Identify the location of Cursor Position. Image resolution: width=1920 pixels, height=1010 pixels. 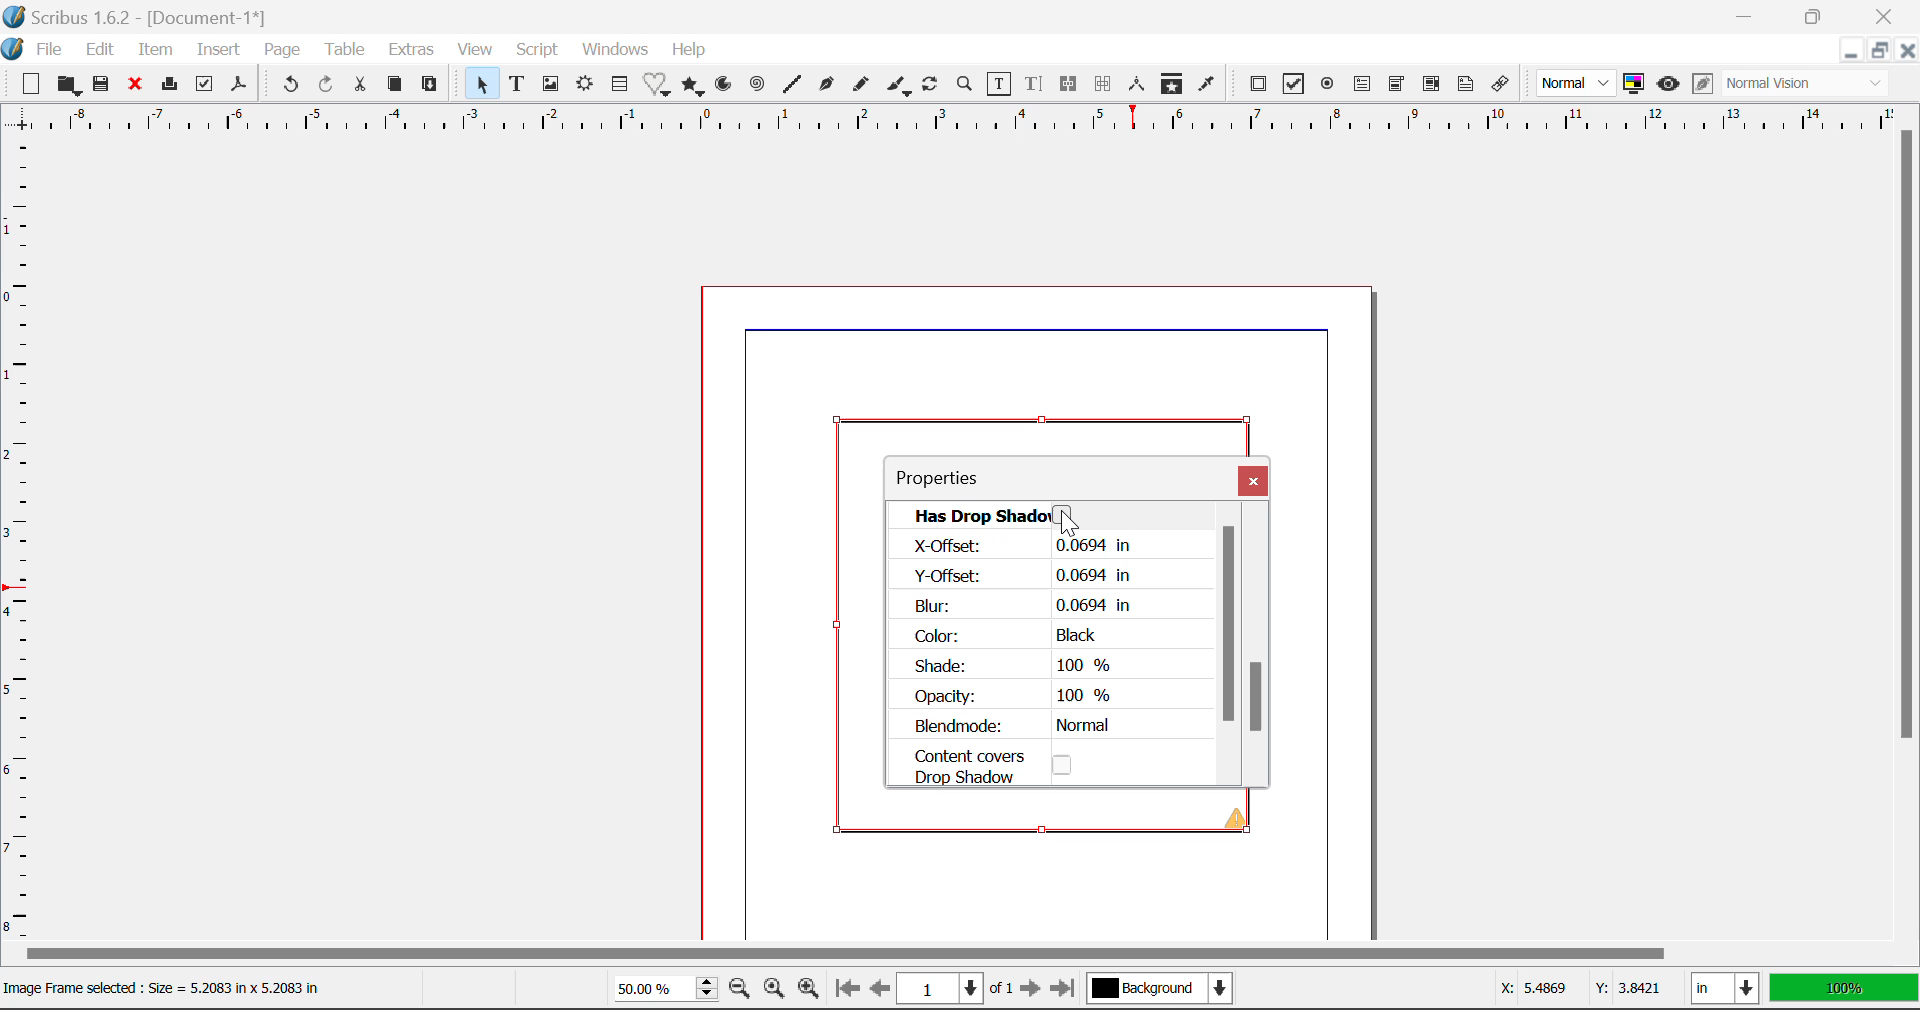
(1069, 526).